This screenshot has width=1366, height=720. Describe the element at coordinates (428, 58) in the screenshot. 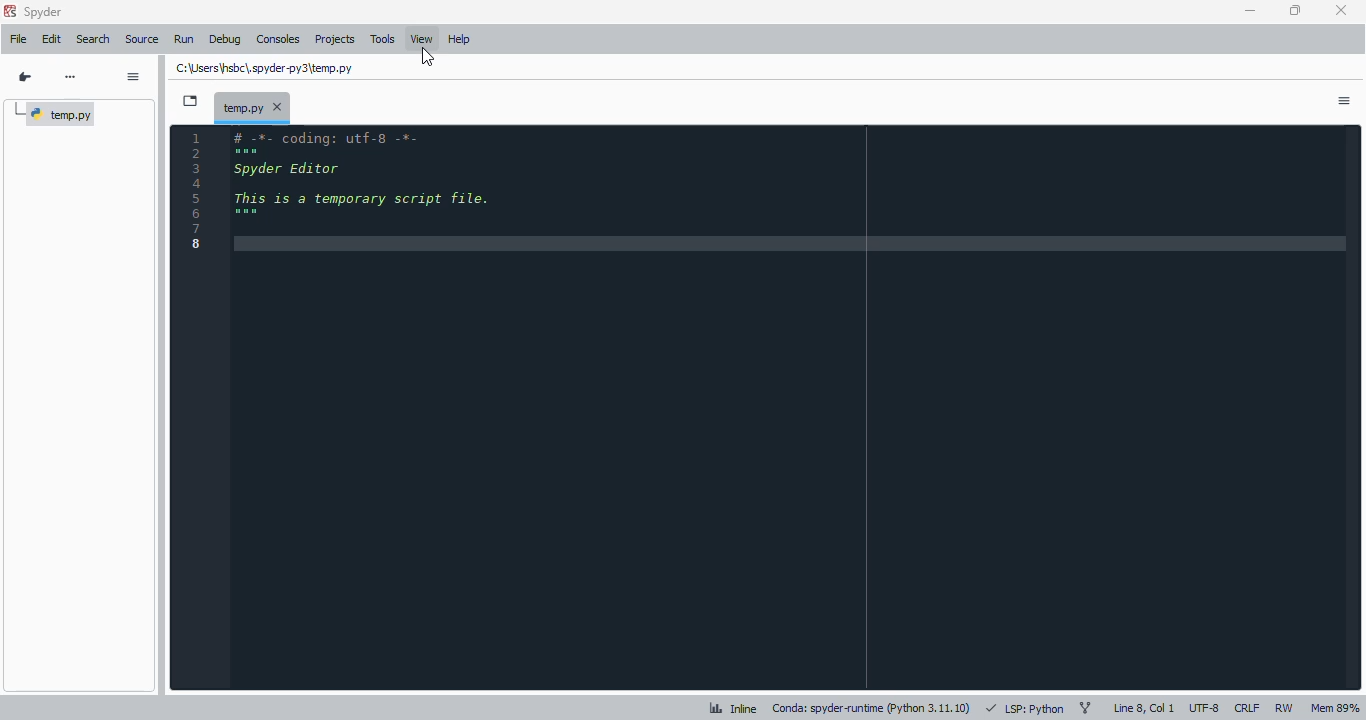

I see `cursor` at that location.